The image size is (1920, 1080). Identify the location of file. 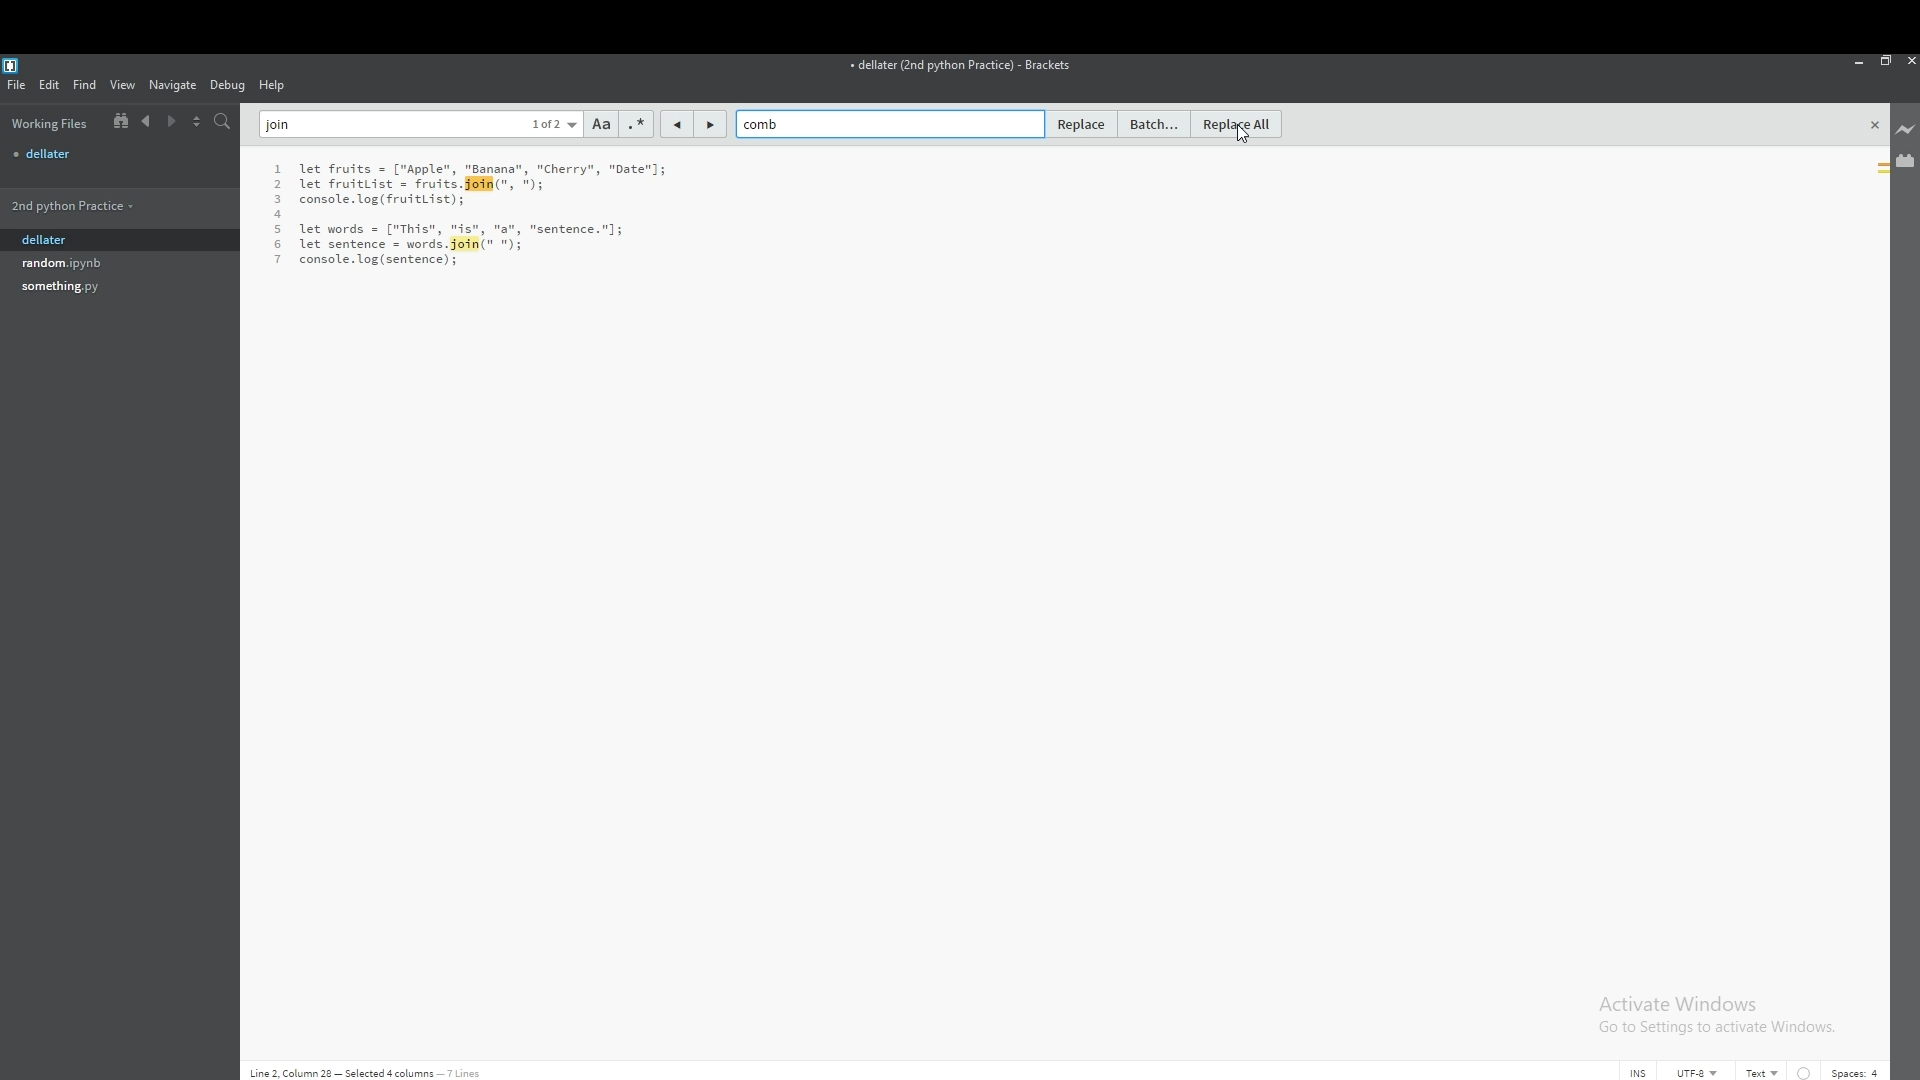
(94, 287).